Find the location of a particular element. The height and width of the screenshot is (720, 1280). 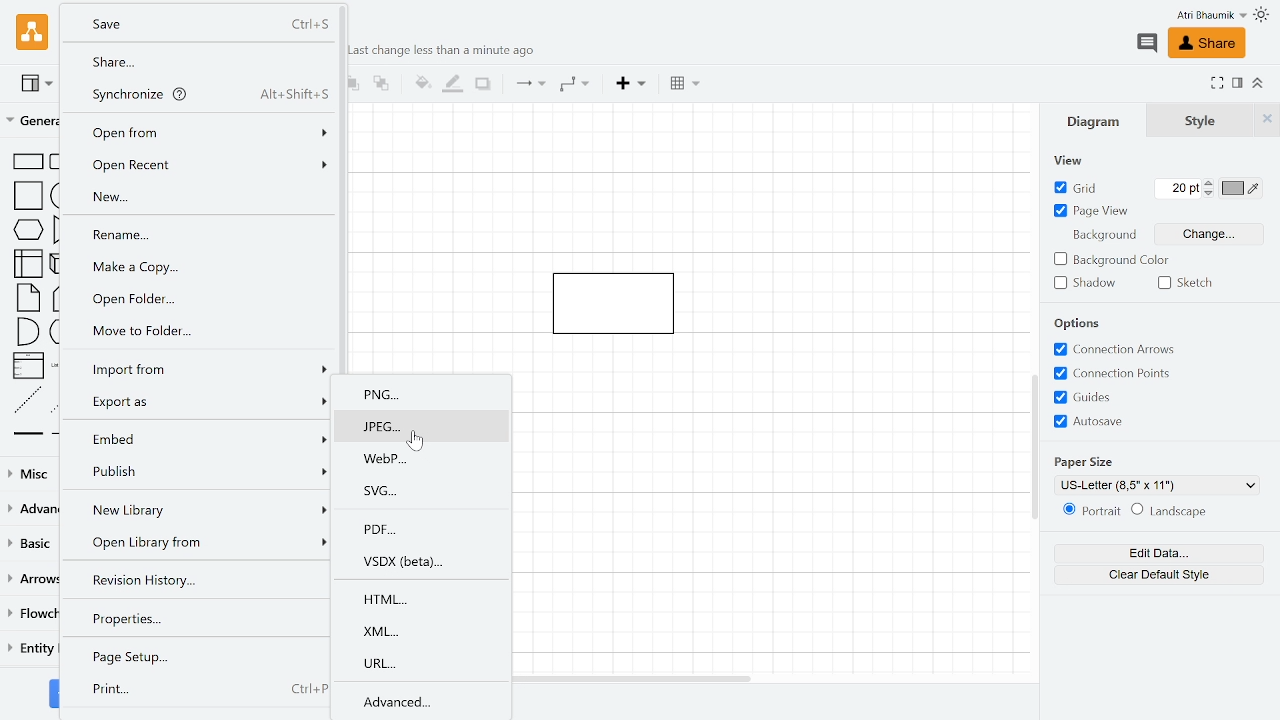

New library is located at coordinates (199, 510).